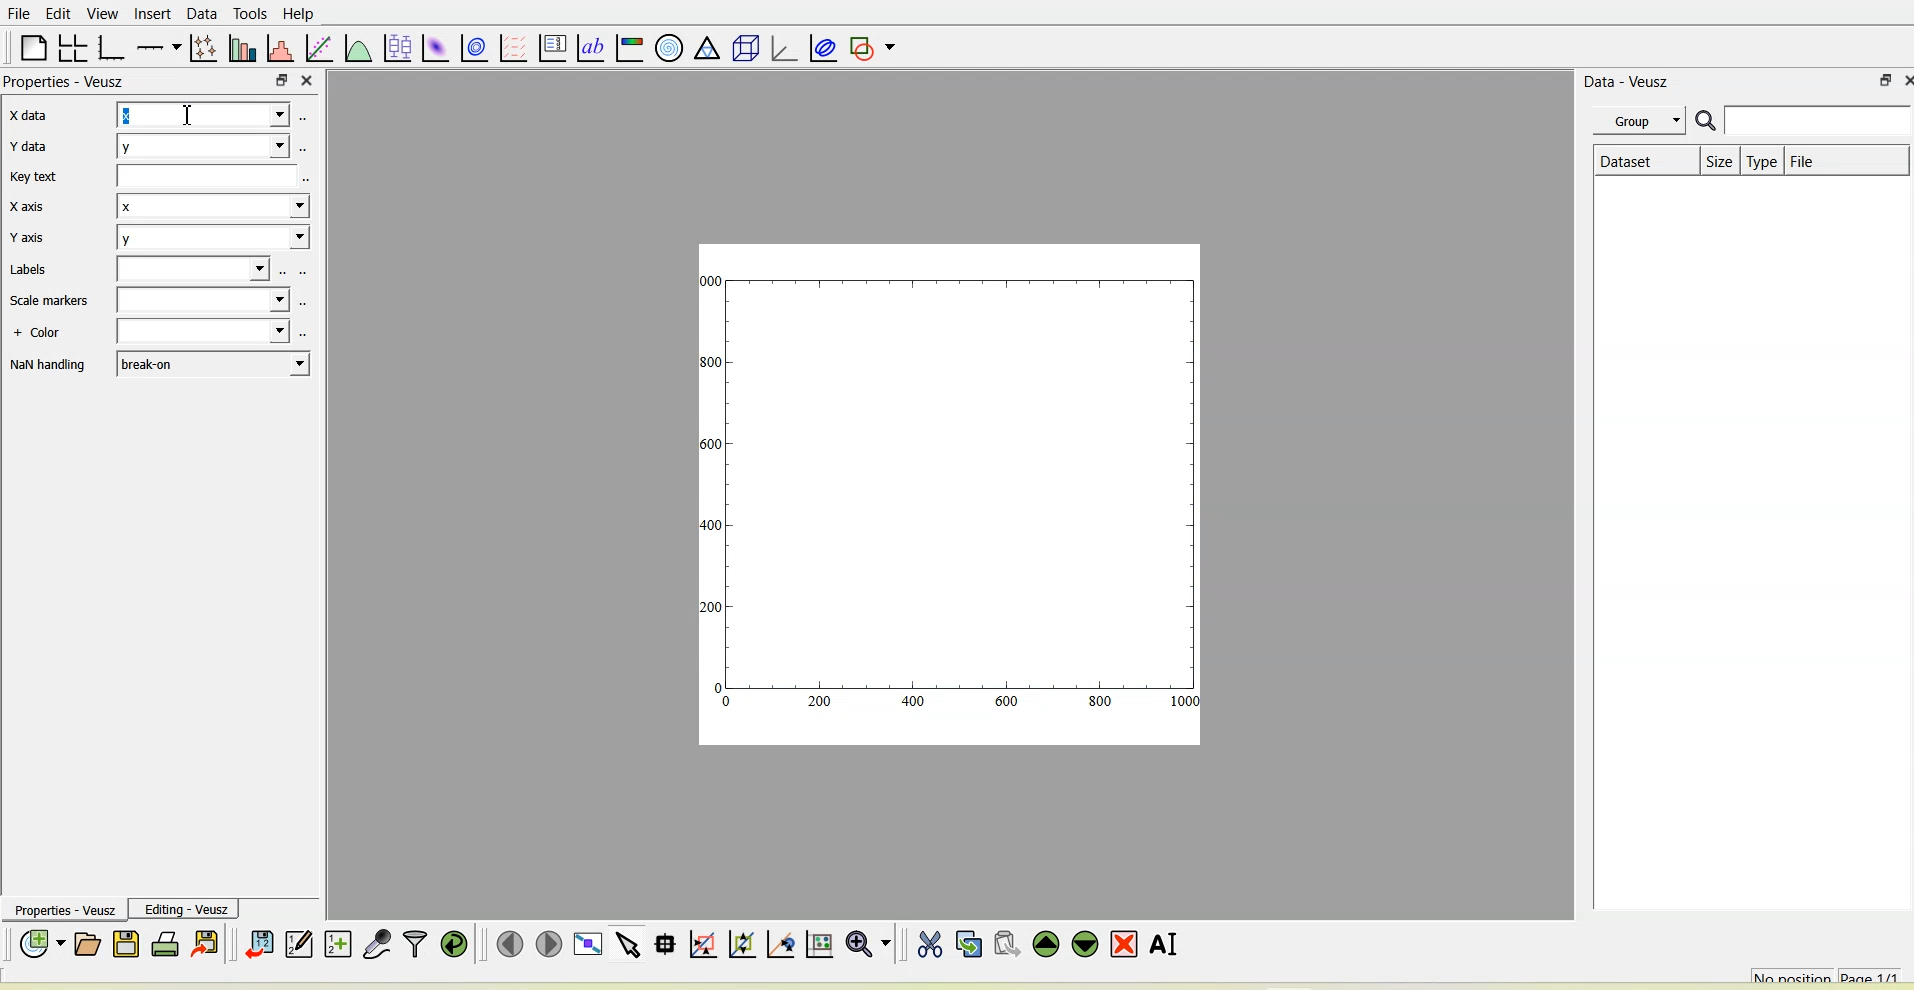 This screenshot has height=990, width=1914. What do you see at coordinates (1163, 942) in the screenshot?
I see `Renames the selected widget` at bounding box center [1163, 942].